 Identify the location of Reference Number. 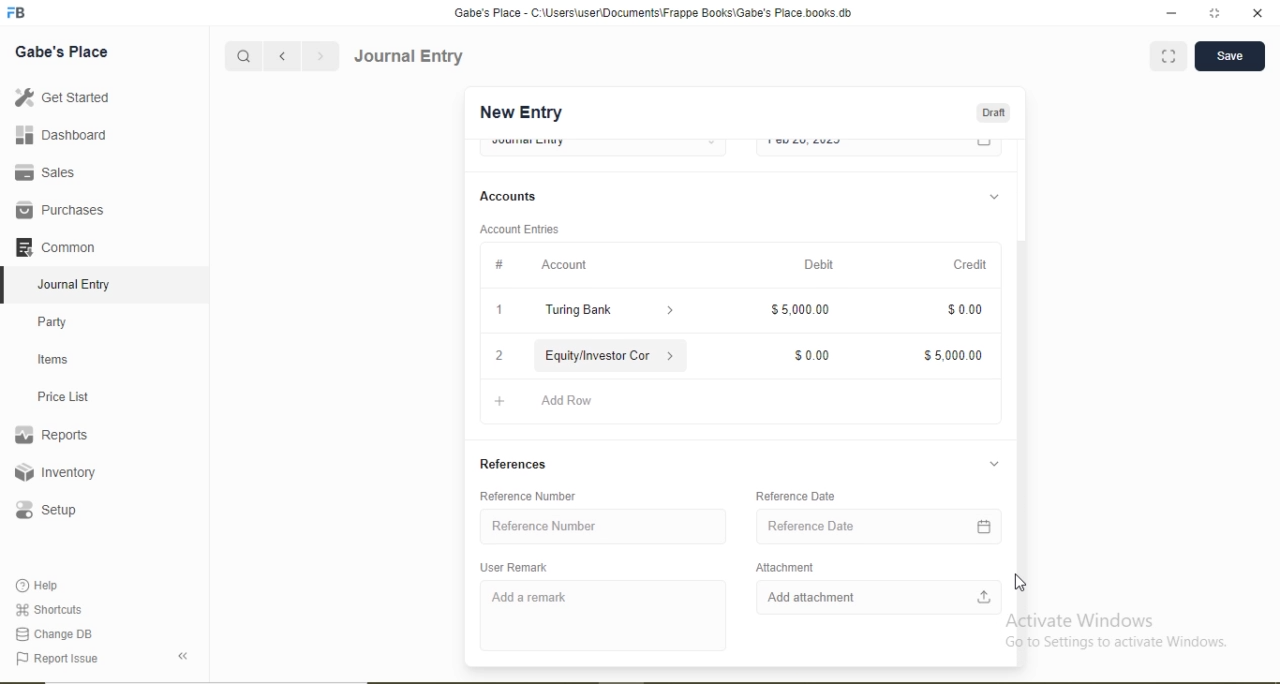
(527, 496).